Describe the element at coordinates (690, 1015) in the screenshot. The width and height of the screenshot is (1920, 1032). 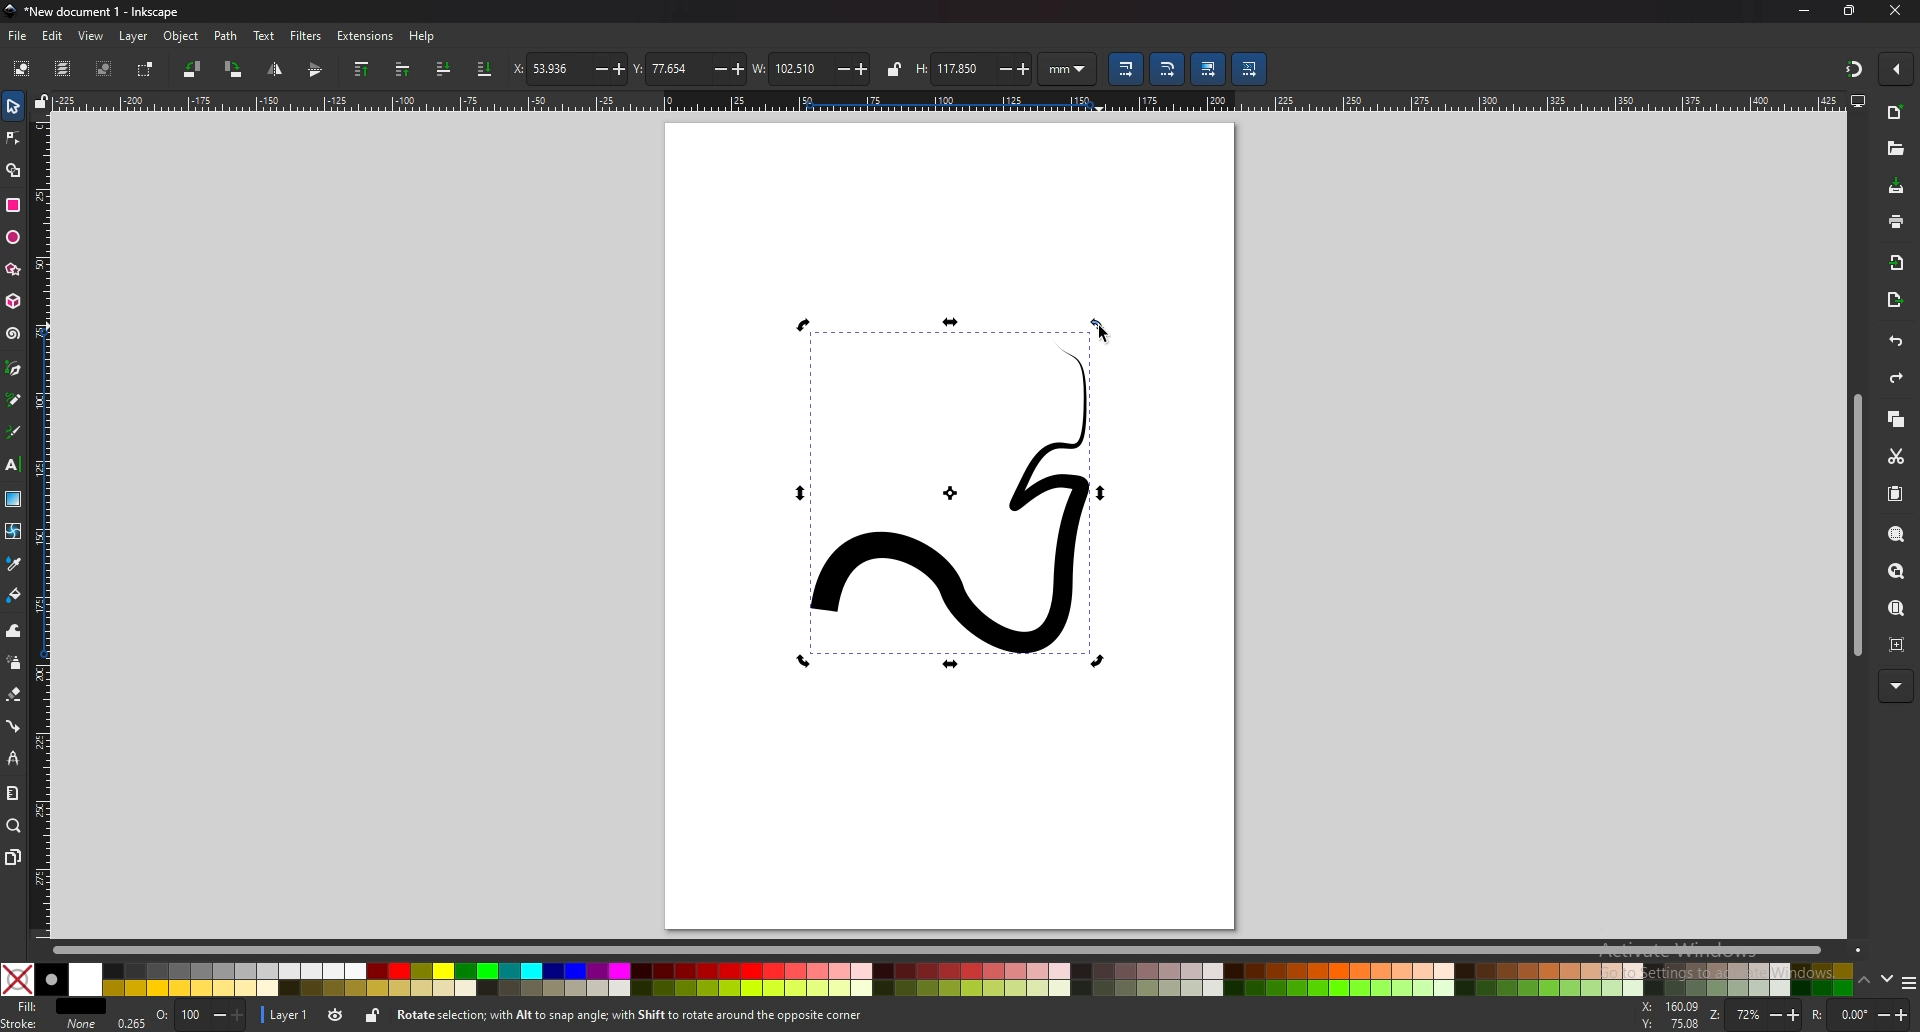
I see `info` at that location.